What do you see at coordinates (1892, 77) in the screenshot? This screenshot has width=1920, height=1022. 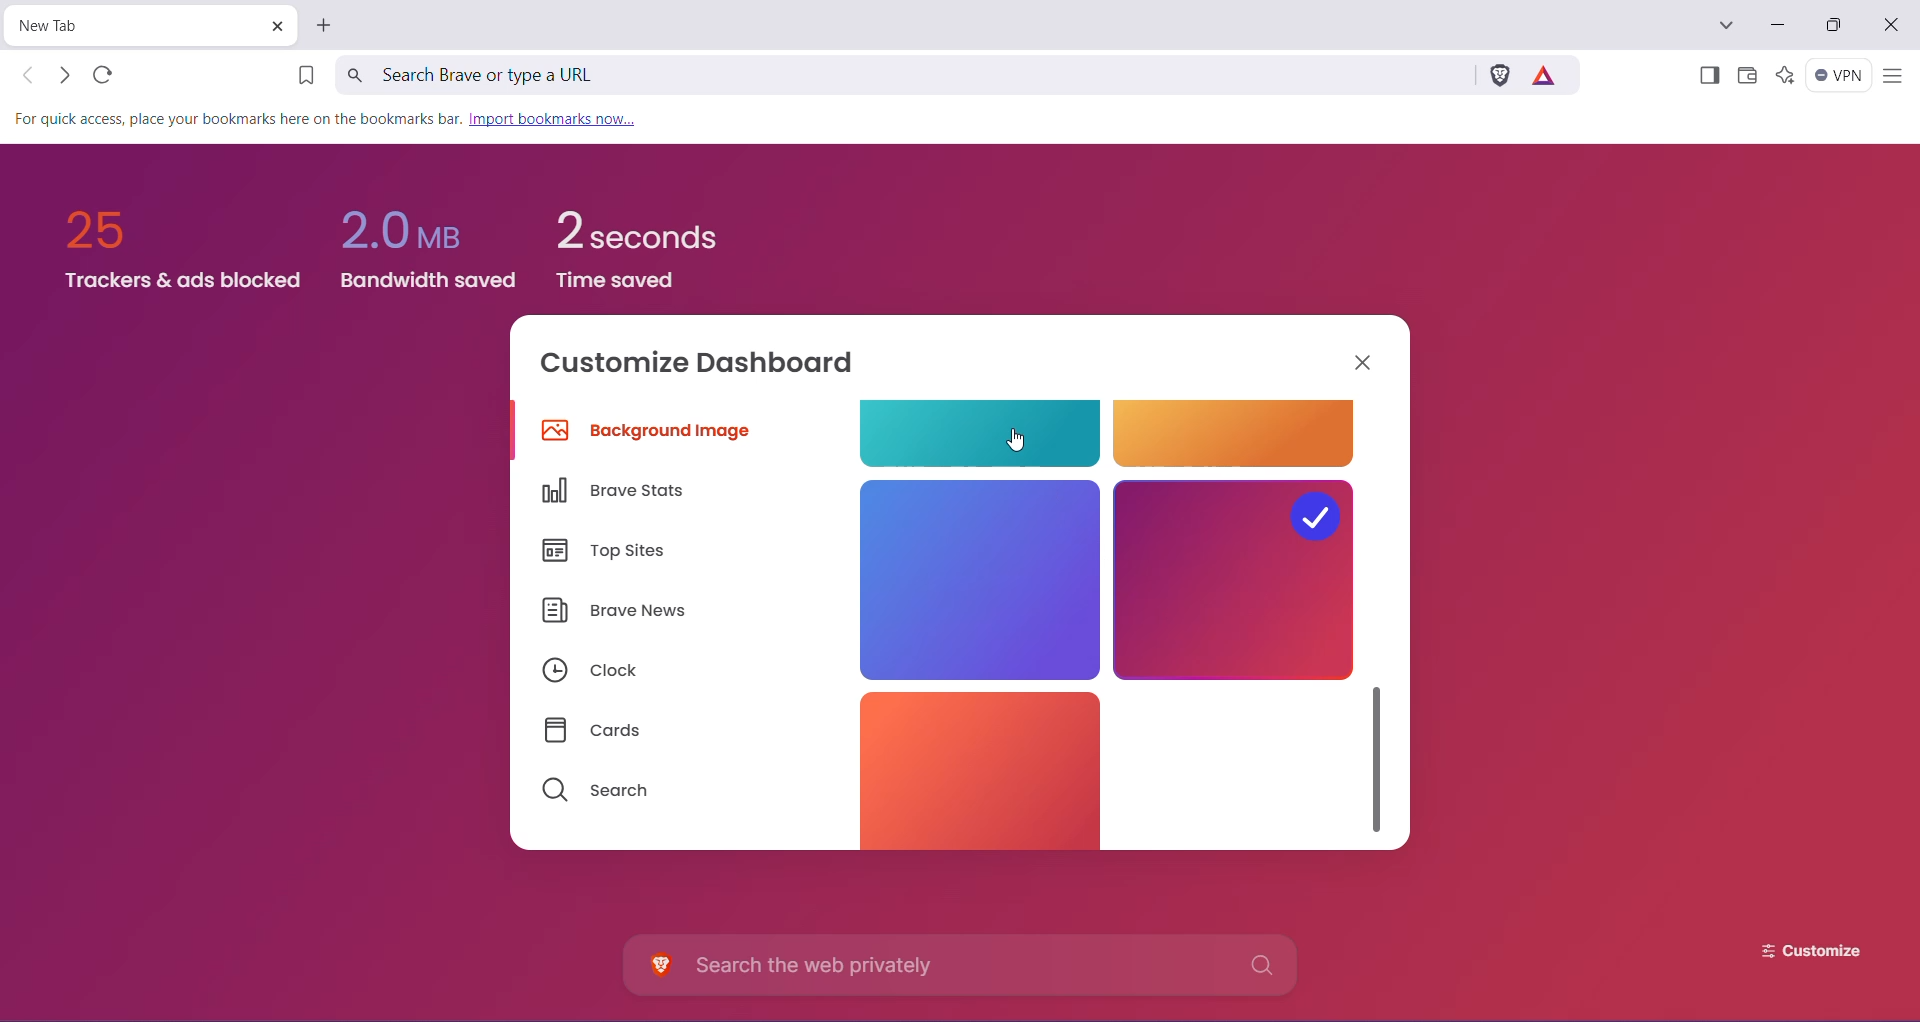 I see `Customize and control Brave` at bounding box center [1892, 77].